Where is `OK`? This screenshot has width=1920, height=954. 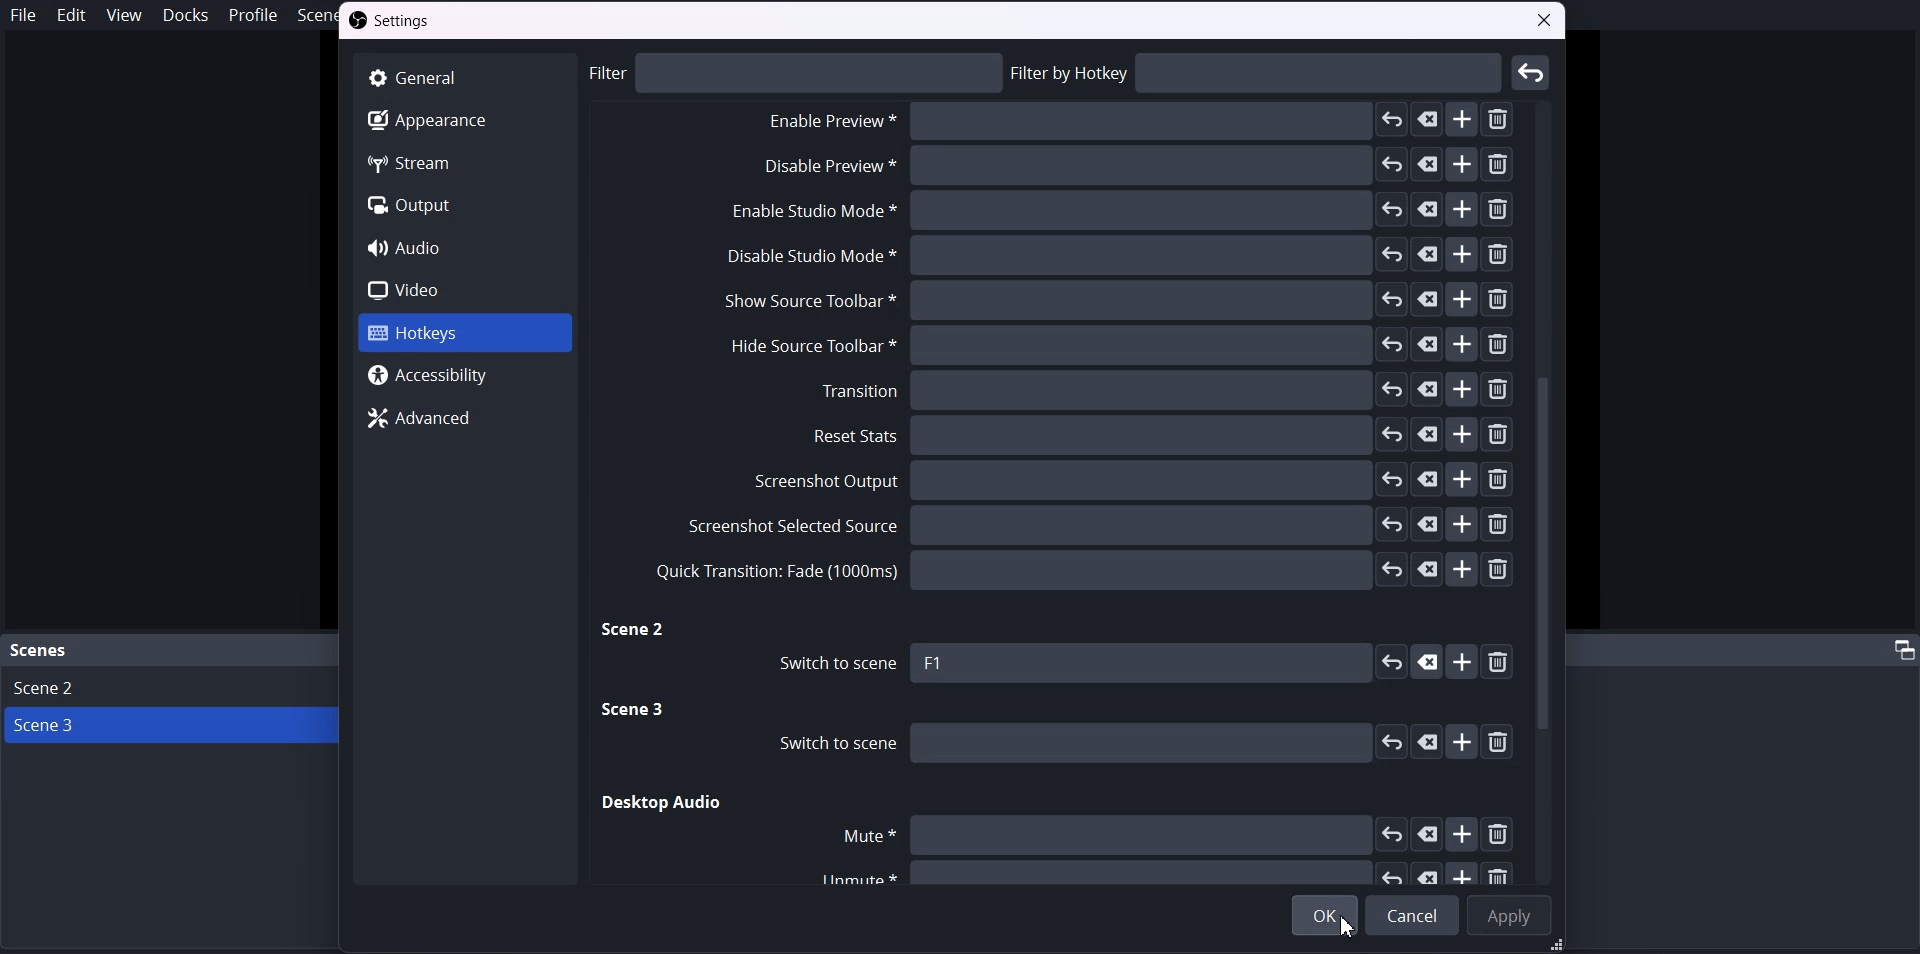 OK is located at coordinates (1326, 915).